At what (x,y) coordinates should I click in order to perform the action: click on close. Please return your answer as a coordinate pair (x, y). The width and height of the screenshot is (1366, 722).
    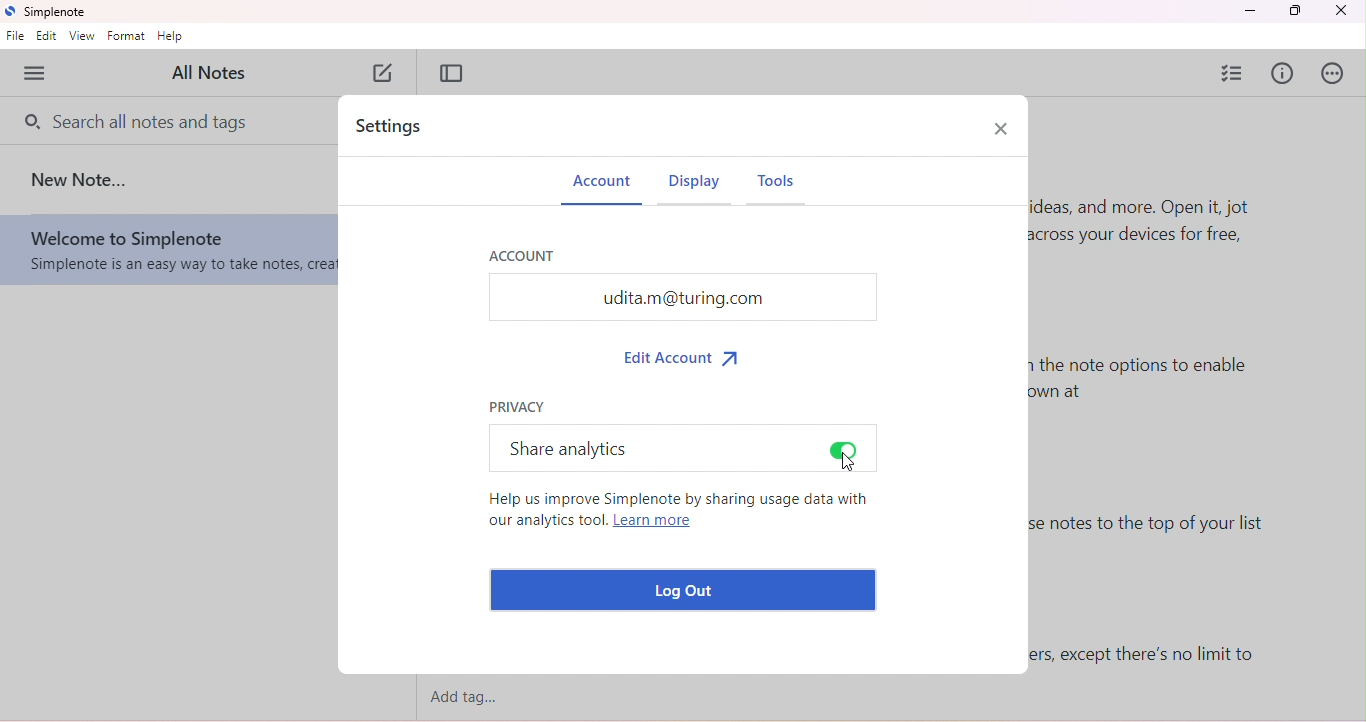
    Looking at the image, I should click on (1342, 11).